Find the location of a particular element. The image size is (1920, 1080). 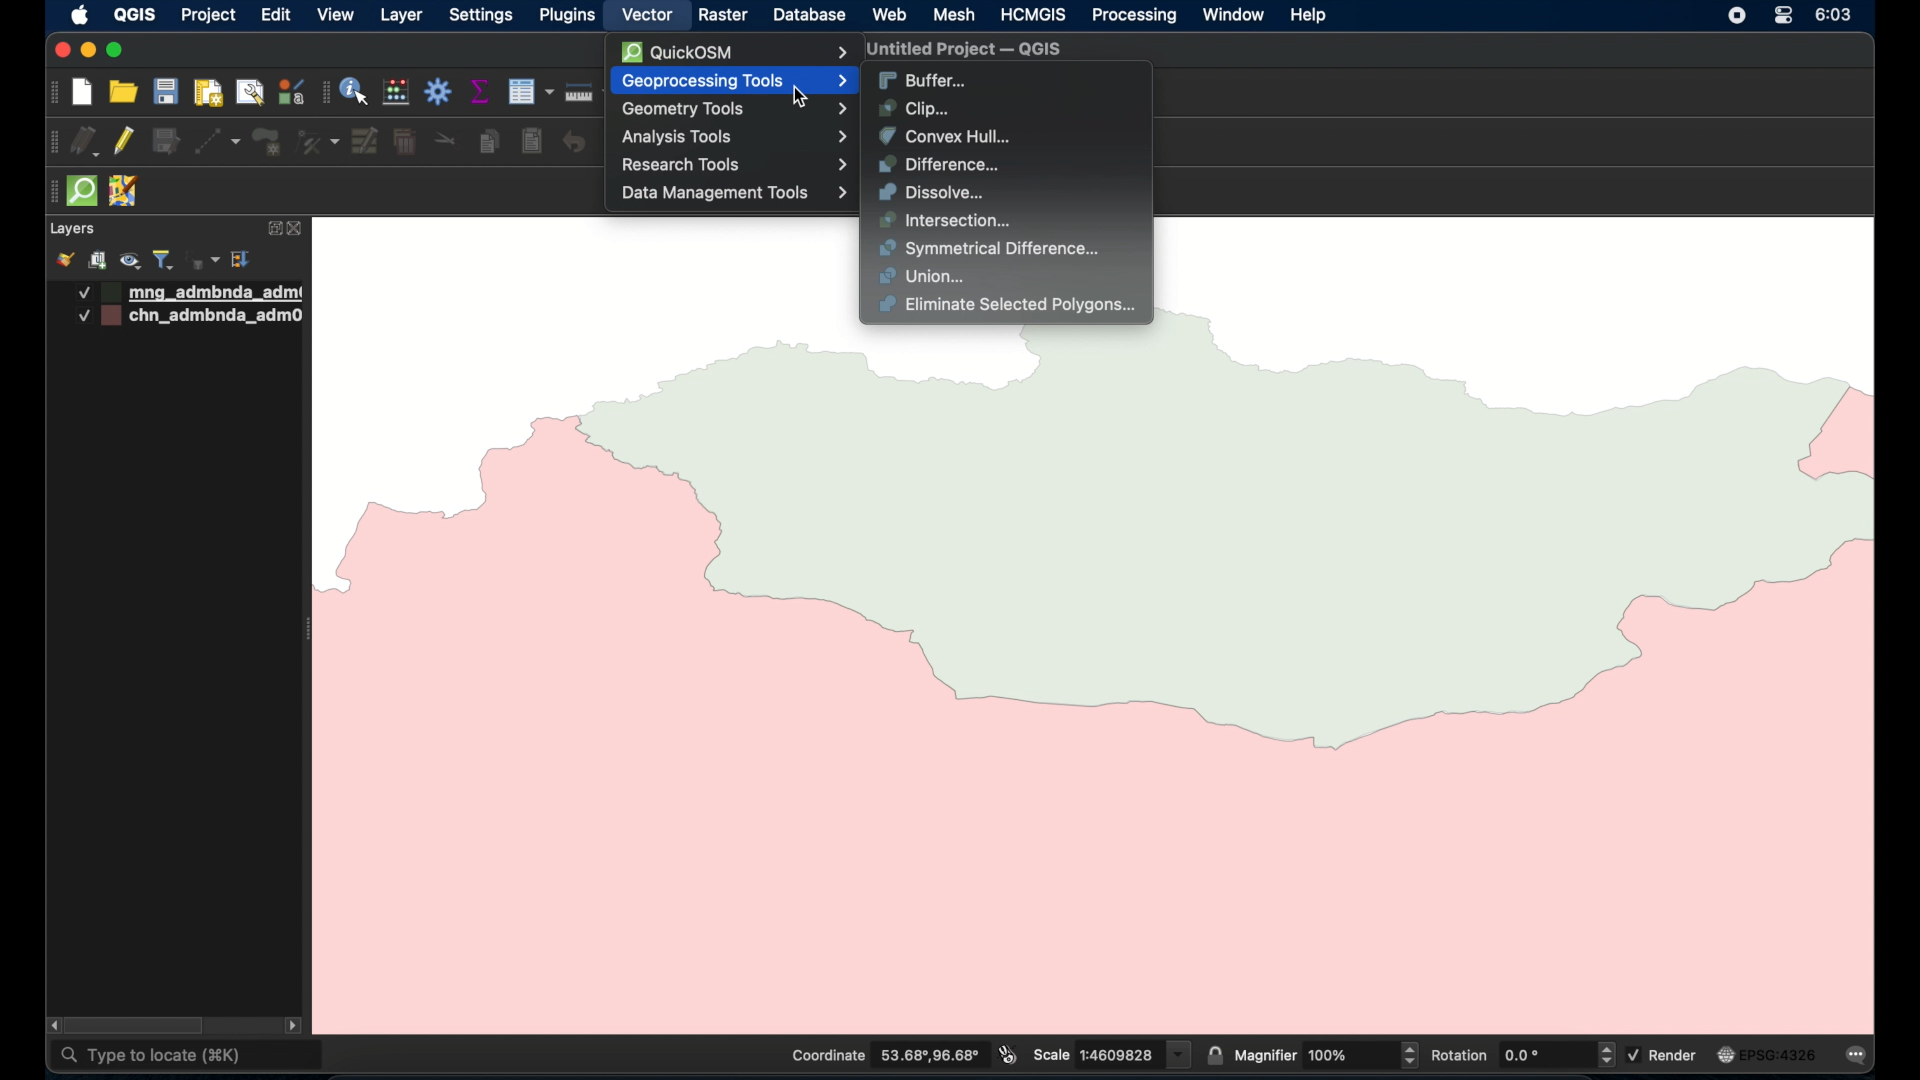

undo is located at coordinates (575, 143).